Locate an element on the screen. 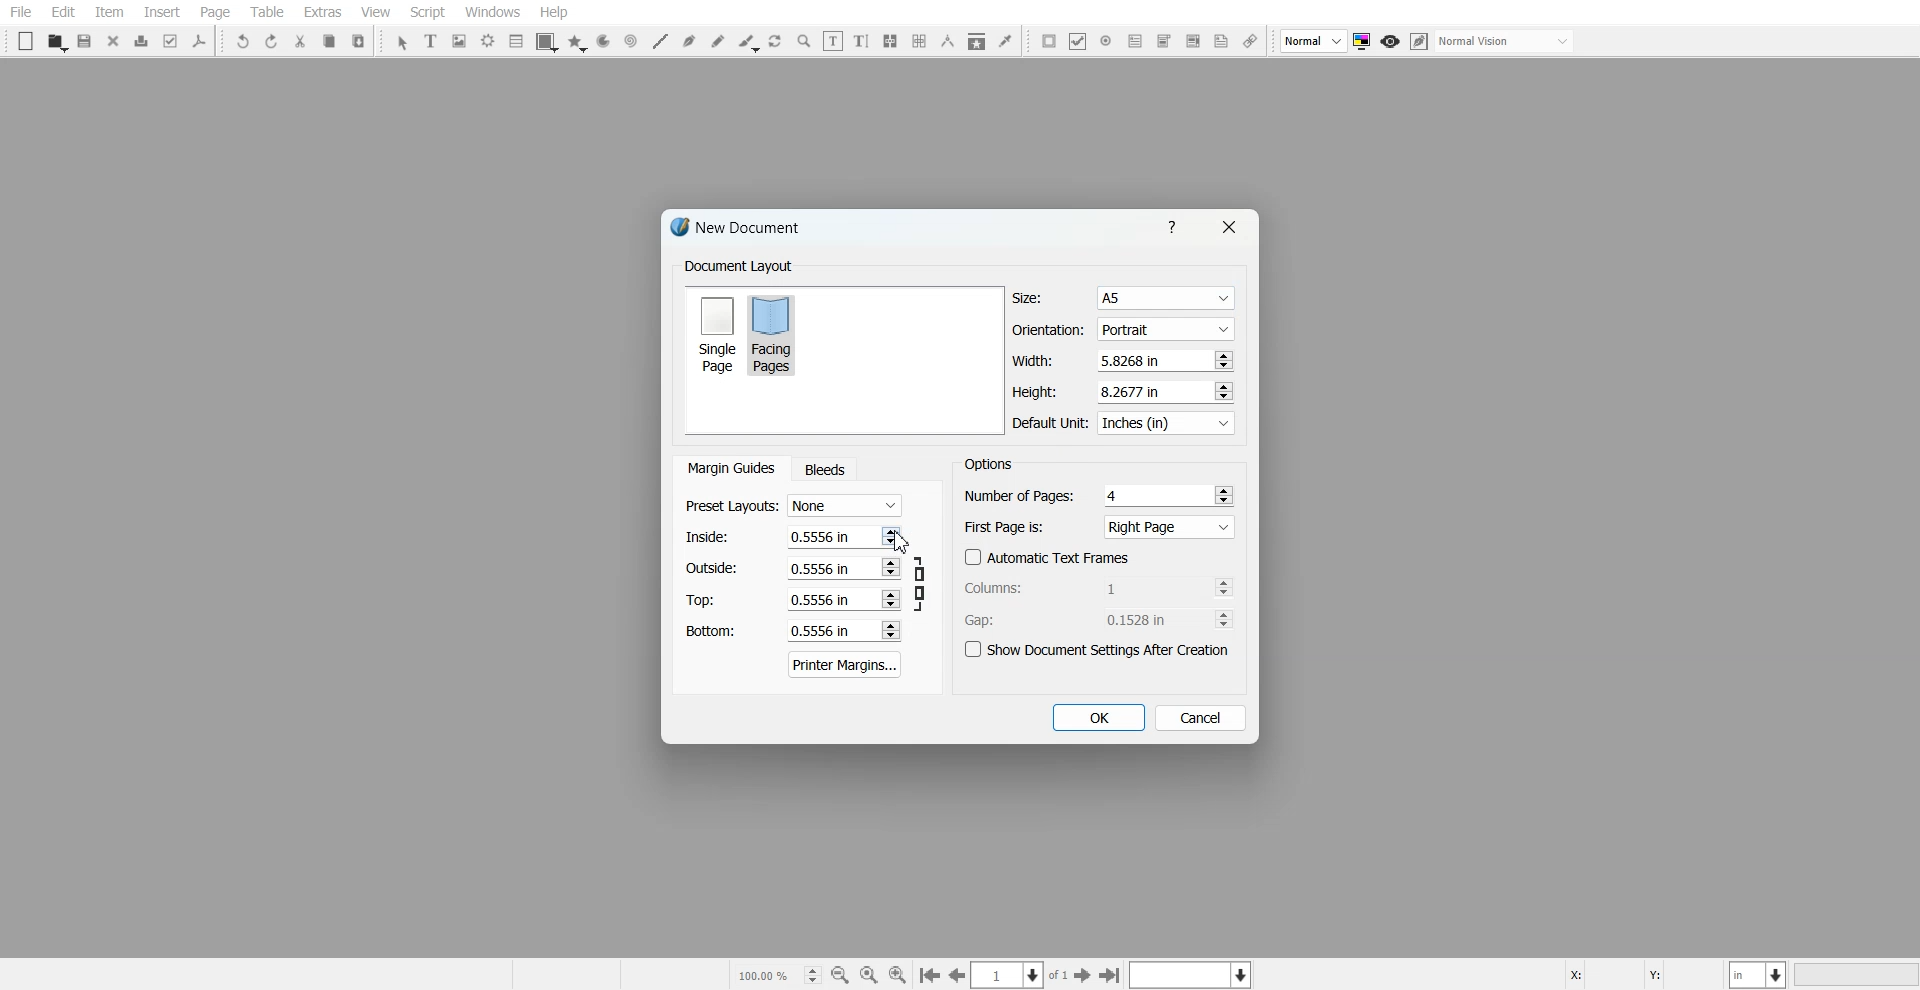 Image resolution: width=1920 pixels, height=990 pixels. Spiral is located at coordinates (630, 41).